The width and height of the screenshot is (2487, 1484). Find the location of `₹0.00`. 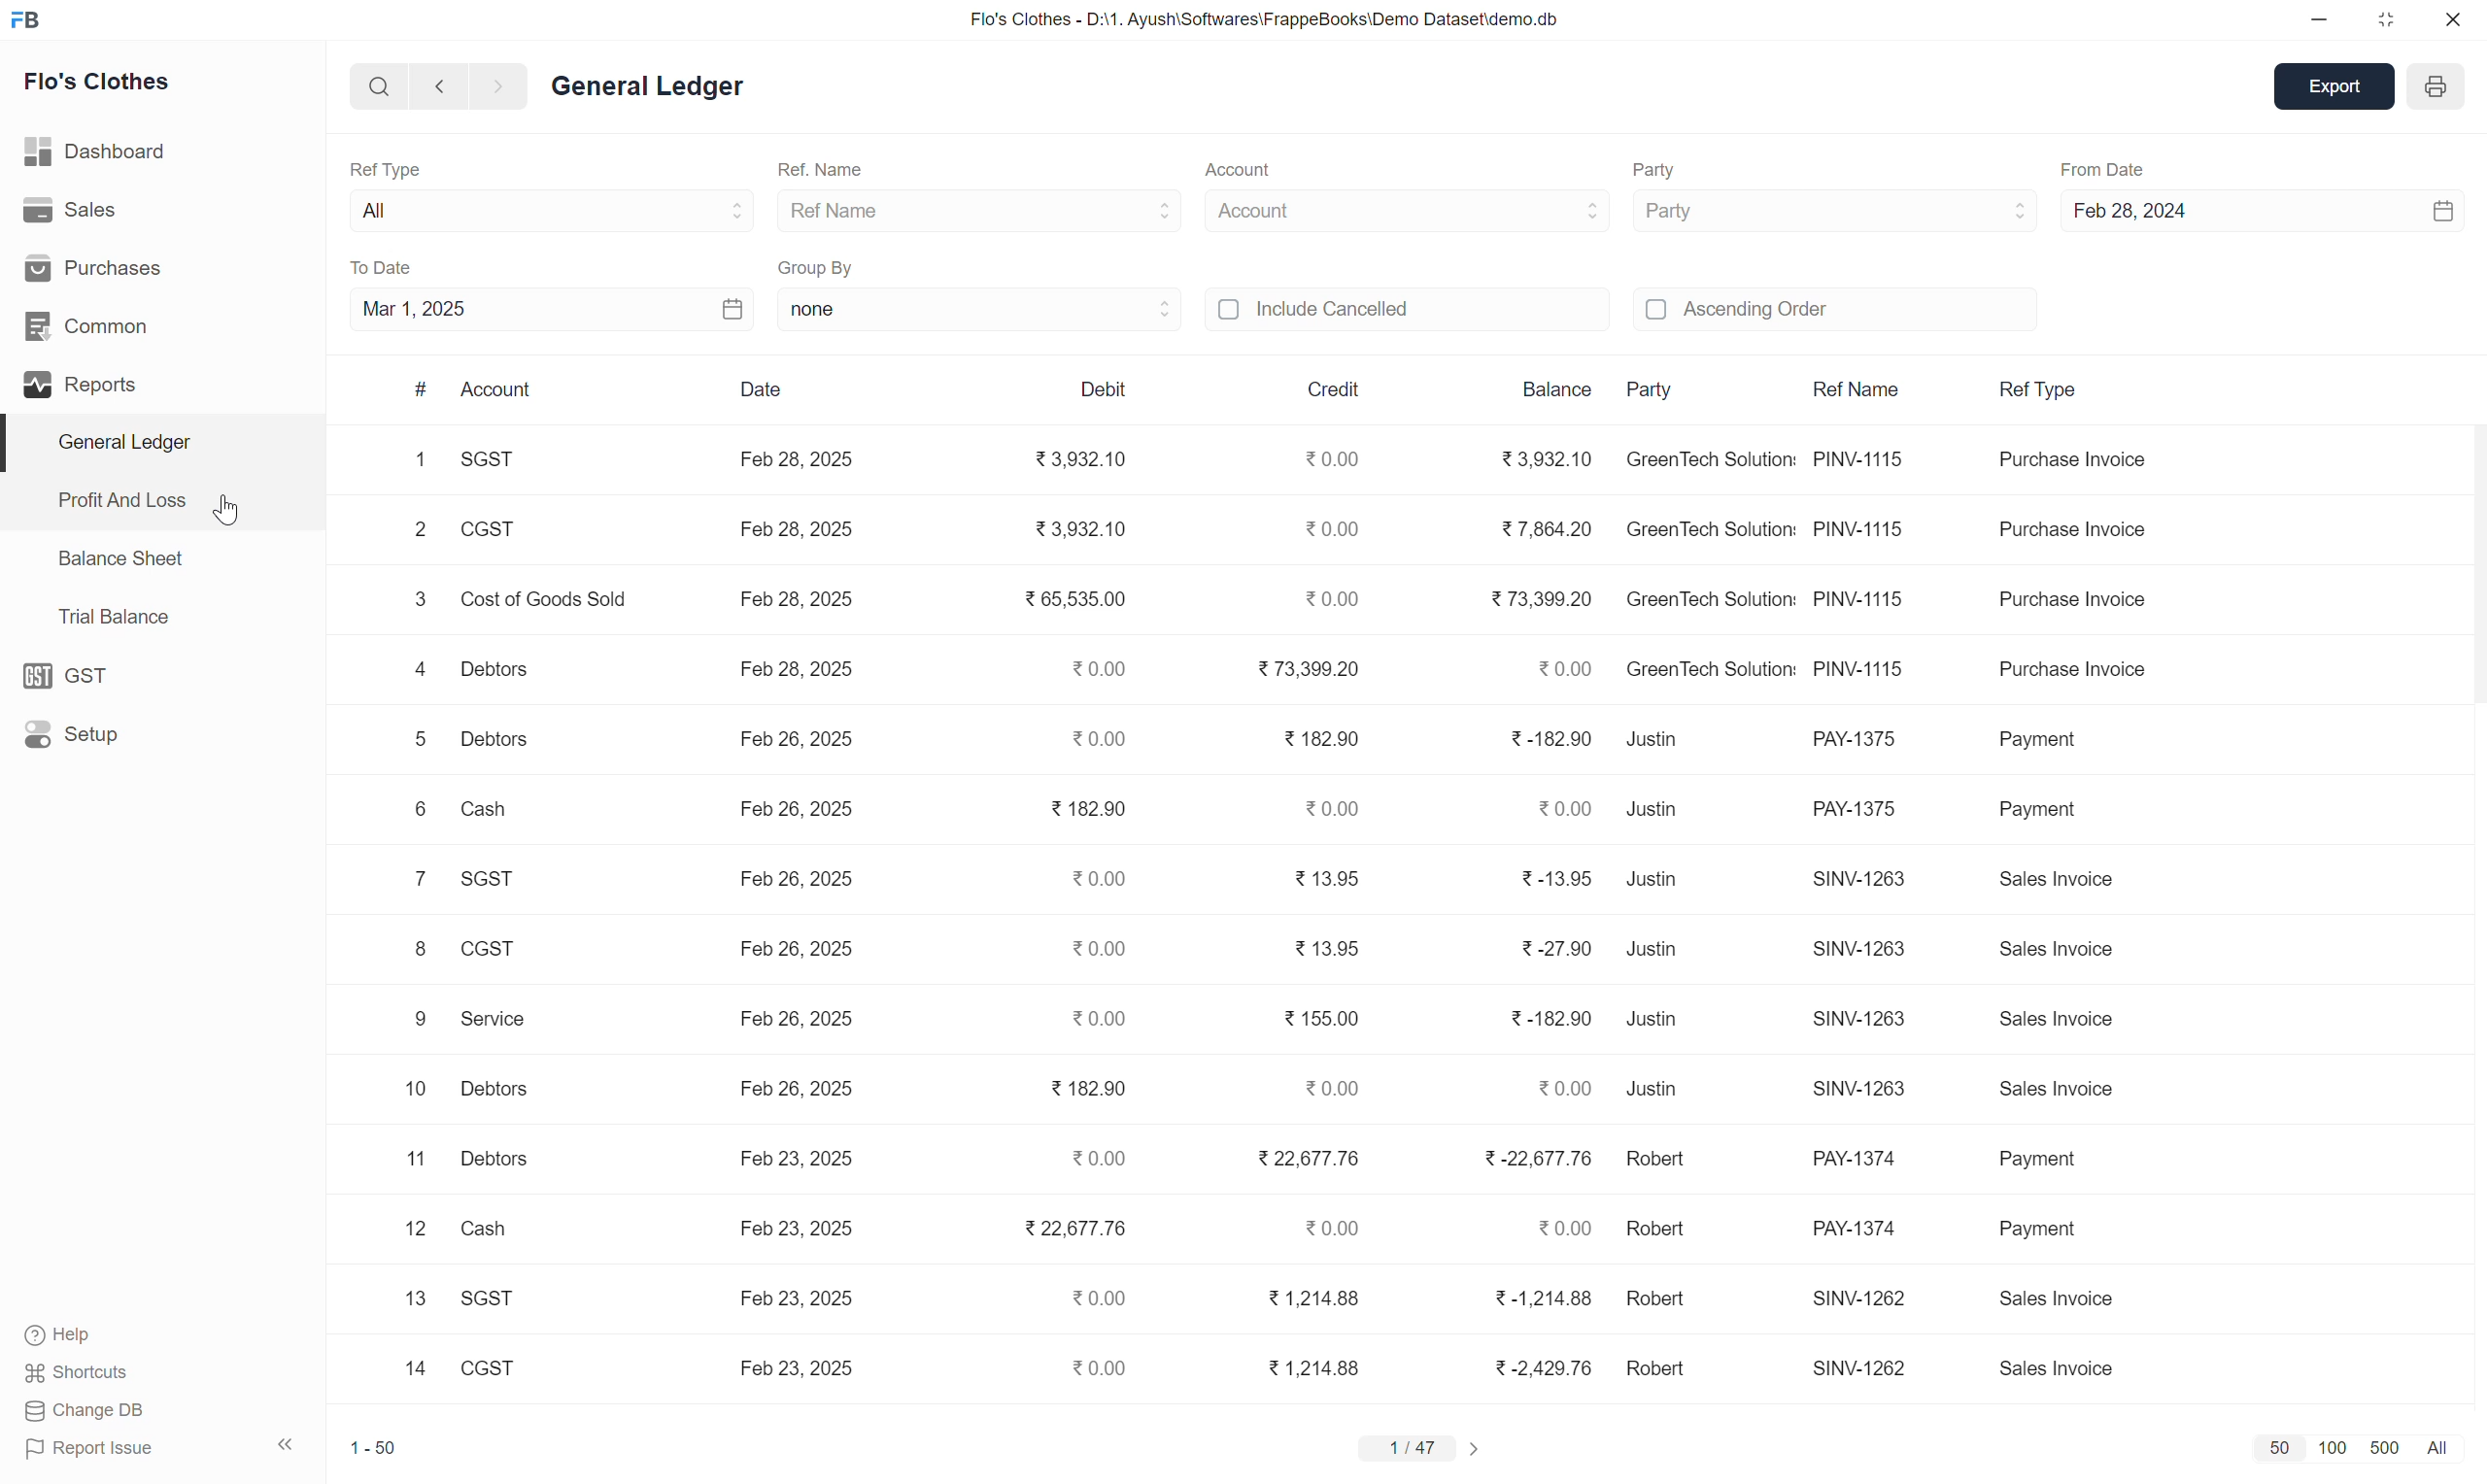

₹0.00 is located at coordinates (1554, 1232).